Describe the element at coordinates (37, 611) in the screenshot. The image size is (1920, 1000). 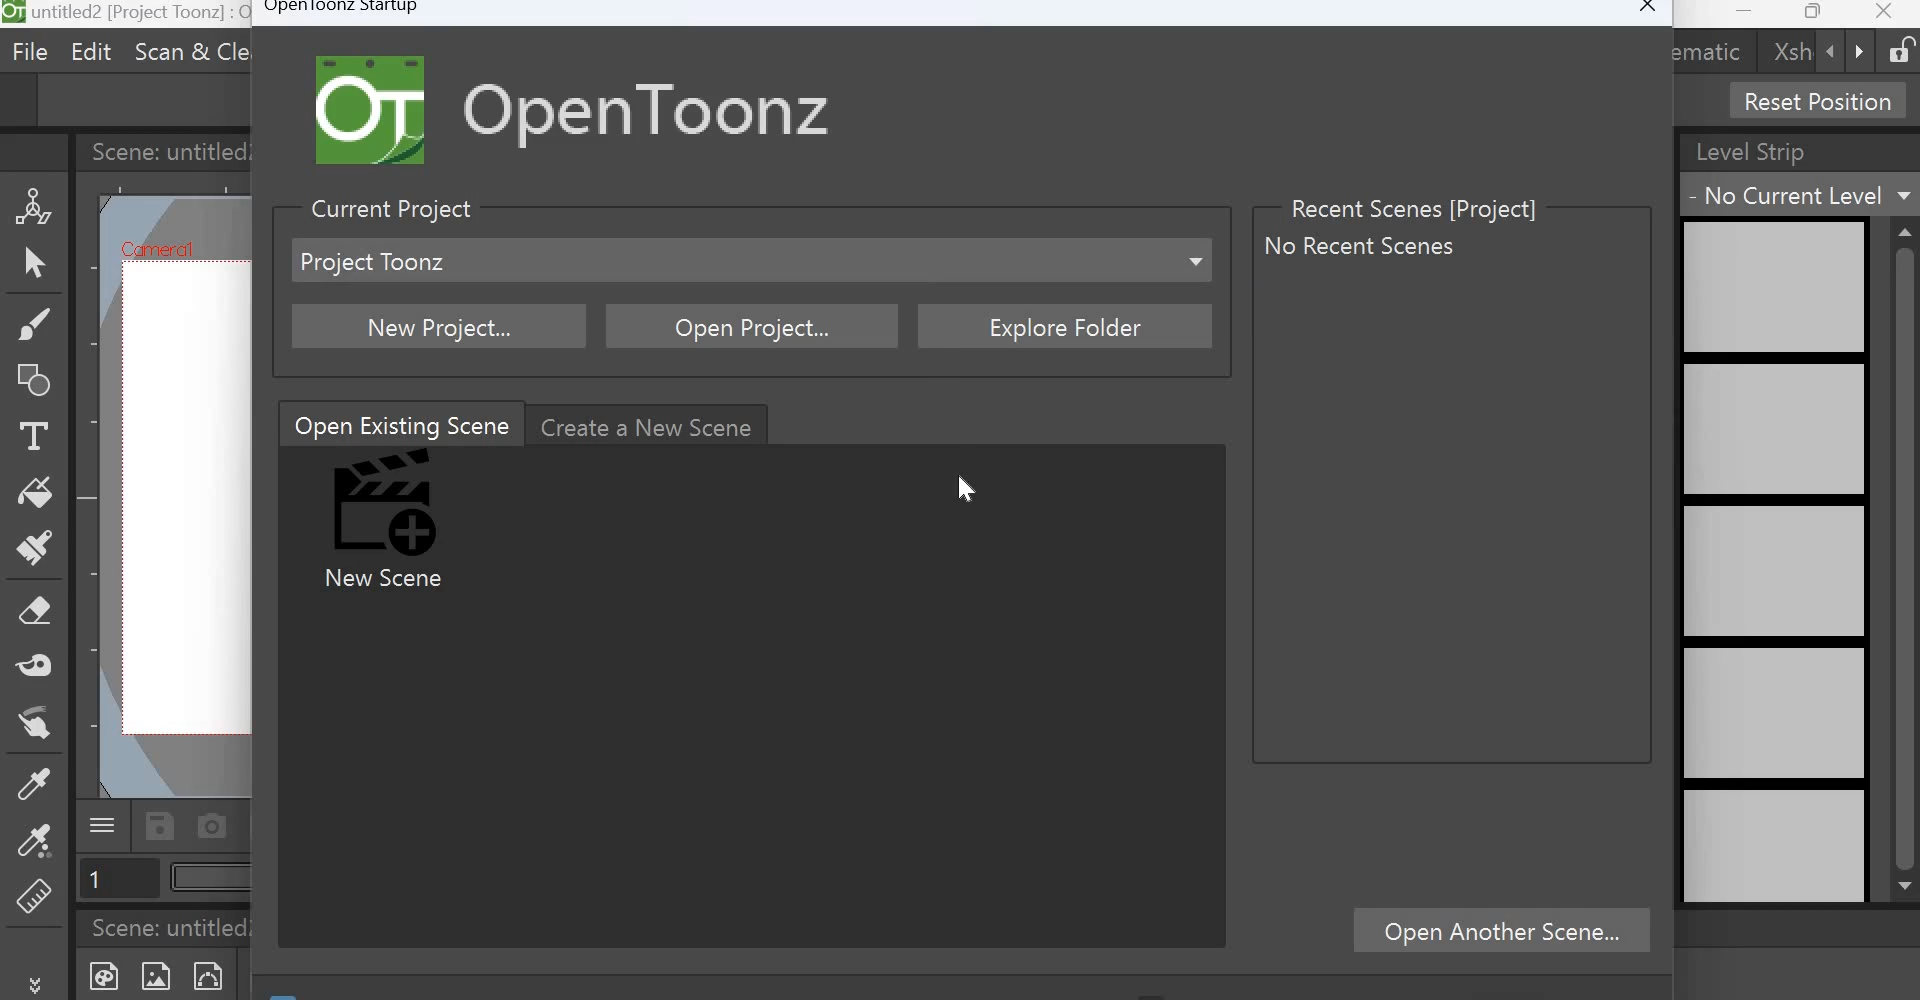
I see `Eraser tool` at that location.